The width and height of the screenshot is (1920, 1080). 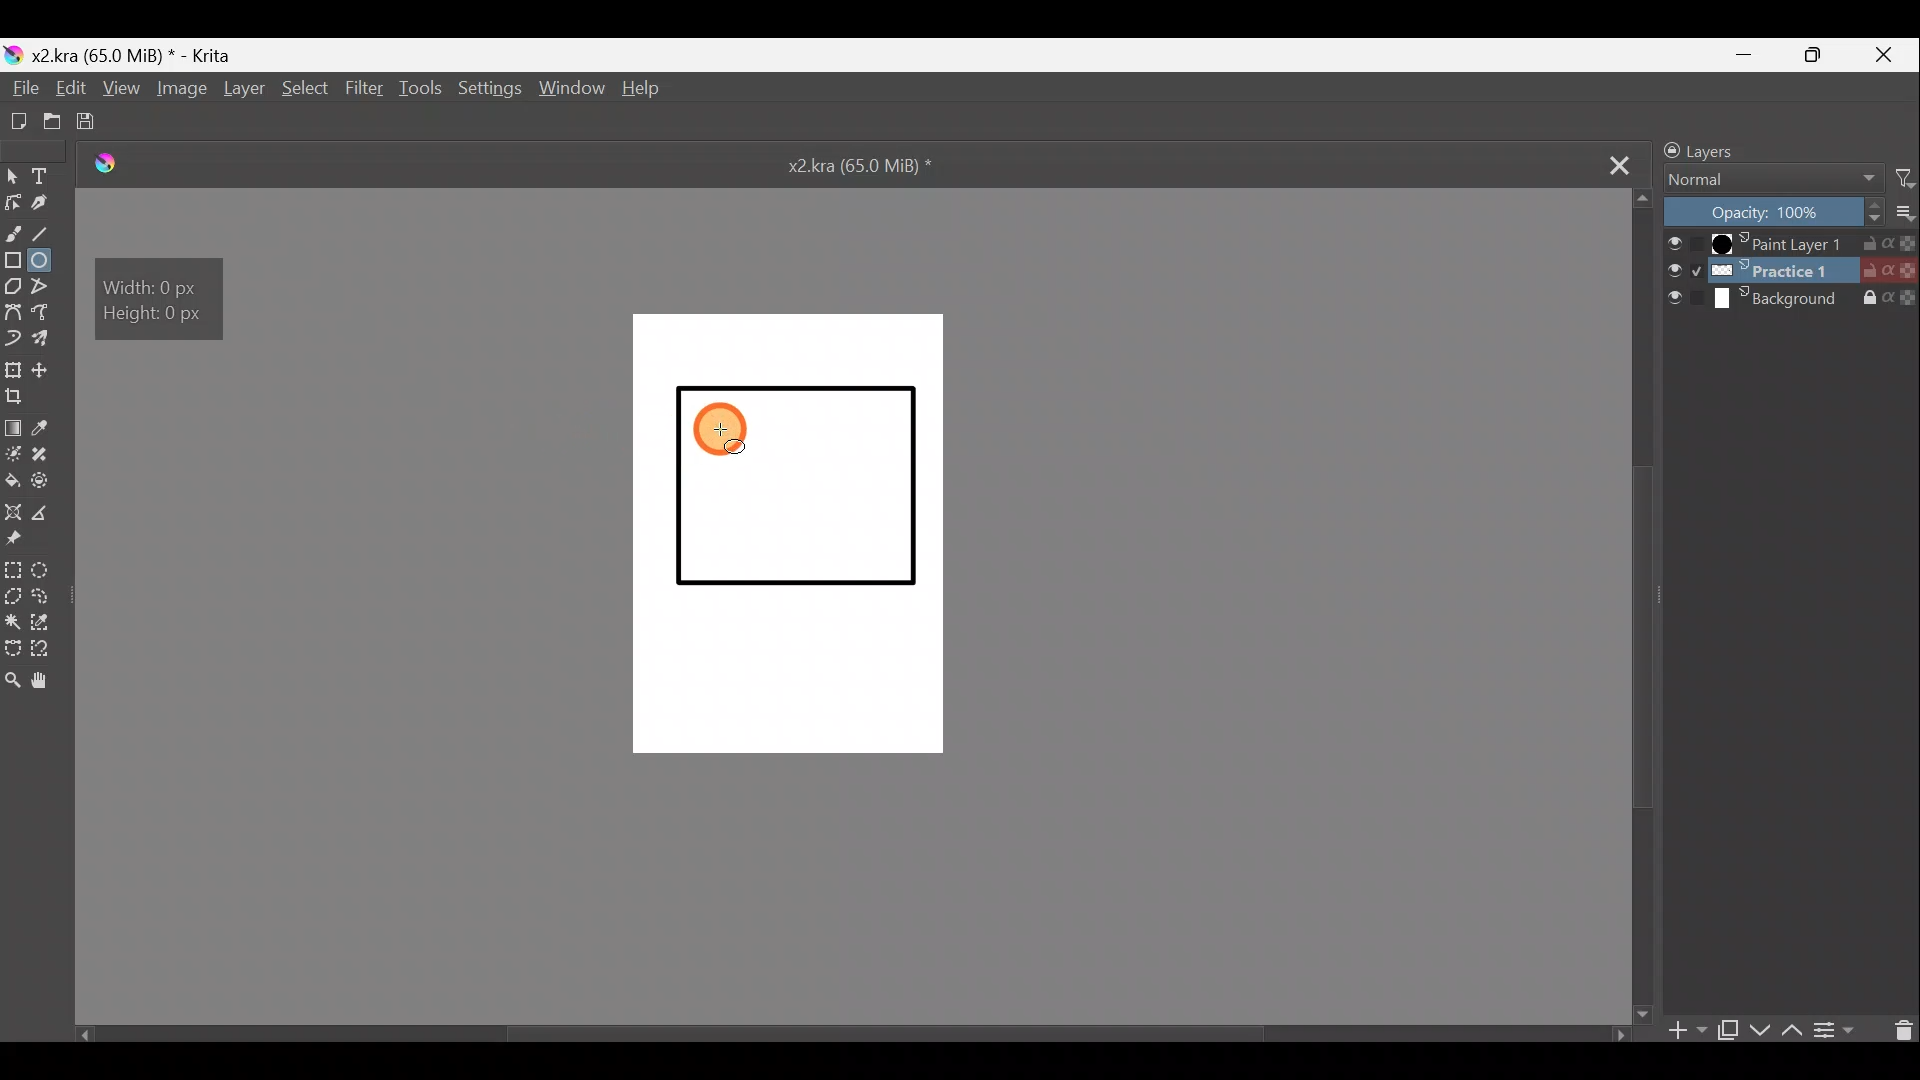 What do you see at coordinates (14, 336) in the screenshot?
I see `Magnetic curve tool` at bounding box center [14, 336].